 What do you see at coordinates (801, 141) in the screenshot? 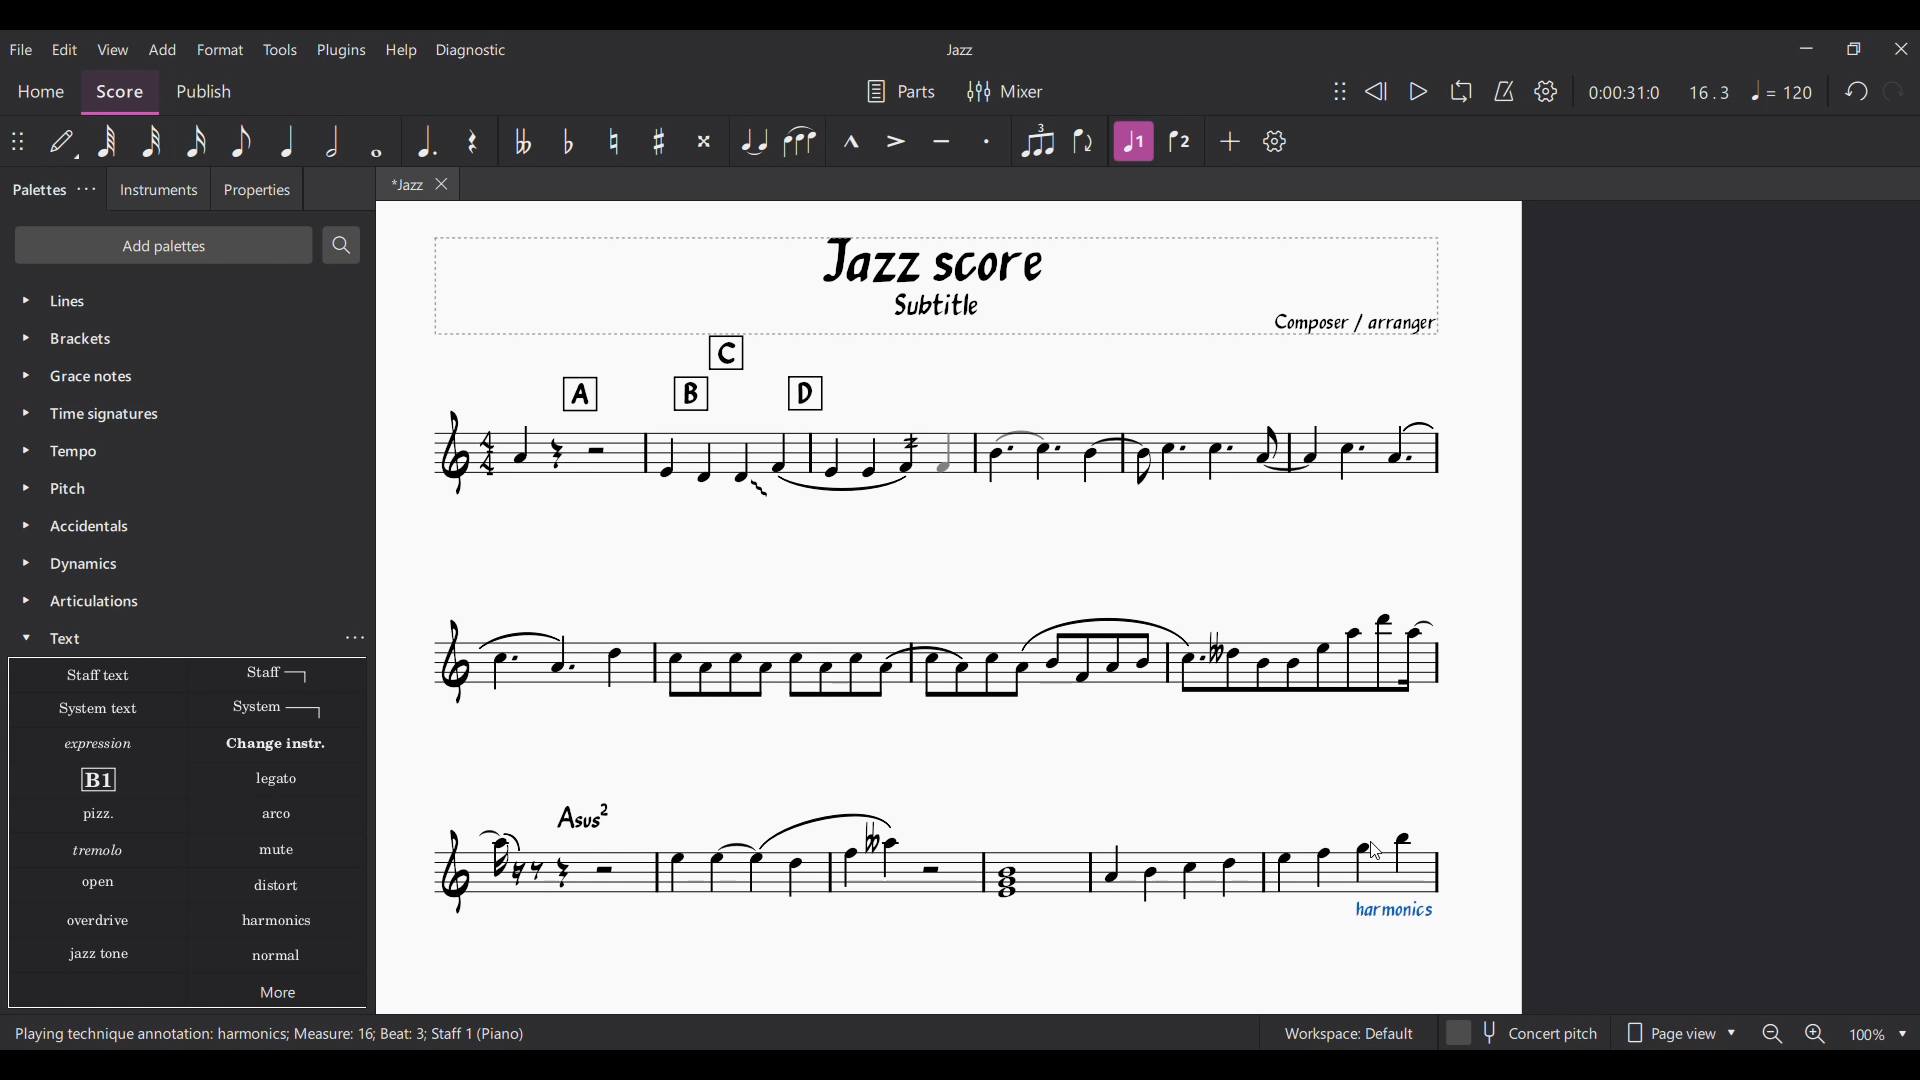
I see `Slur` at bounding box center [801, 141].